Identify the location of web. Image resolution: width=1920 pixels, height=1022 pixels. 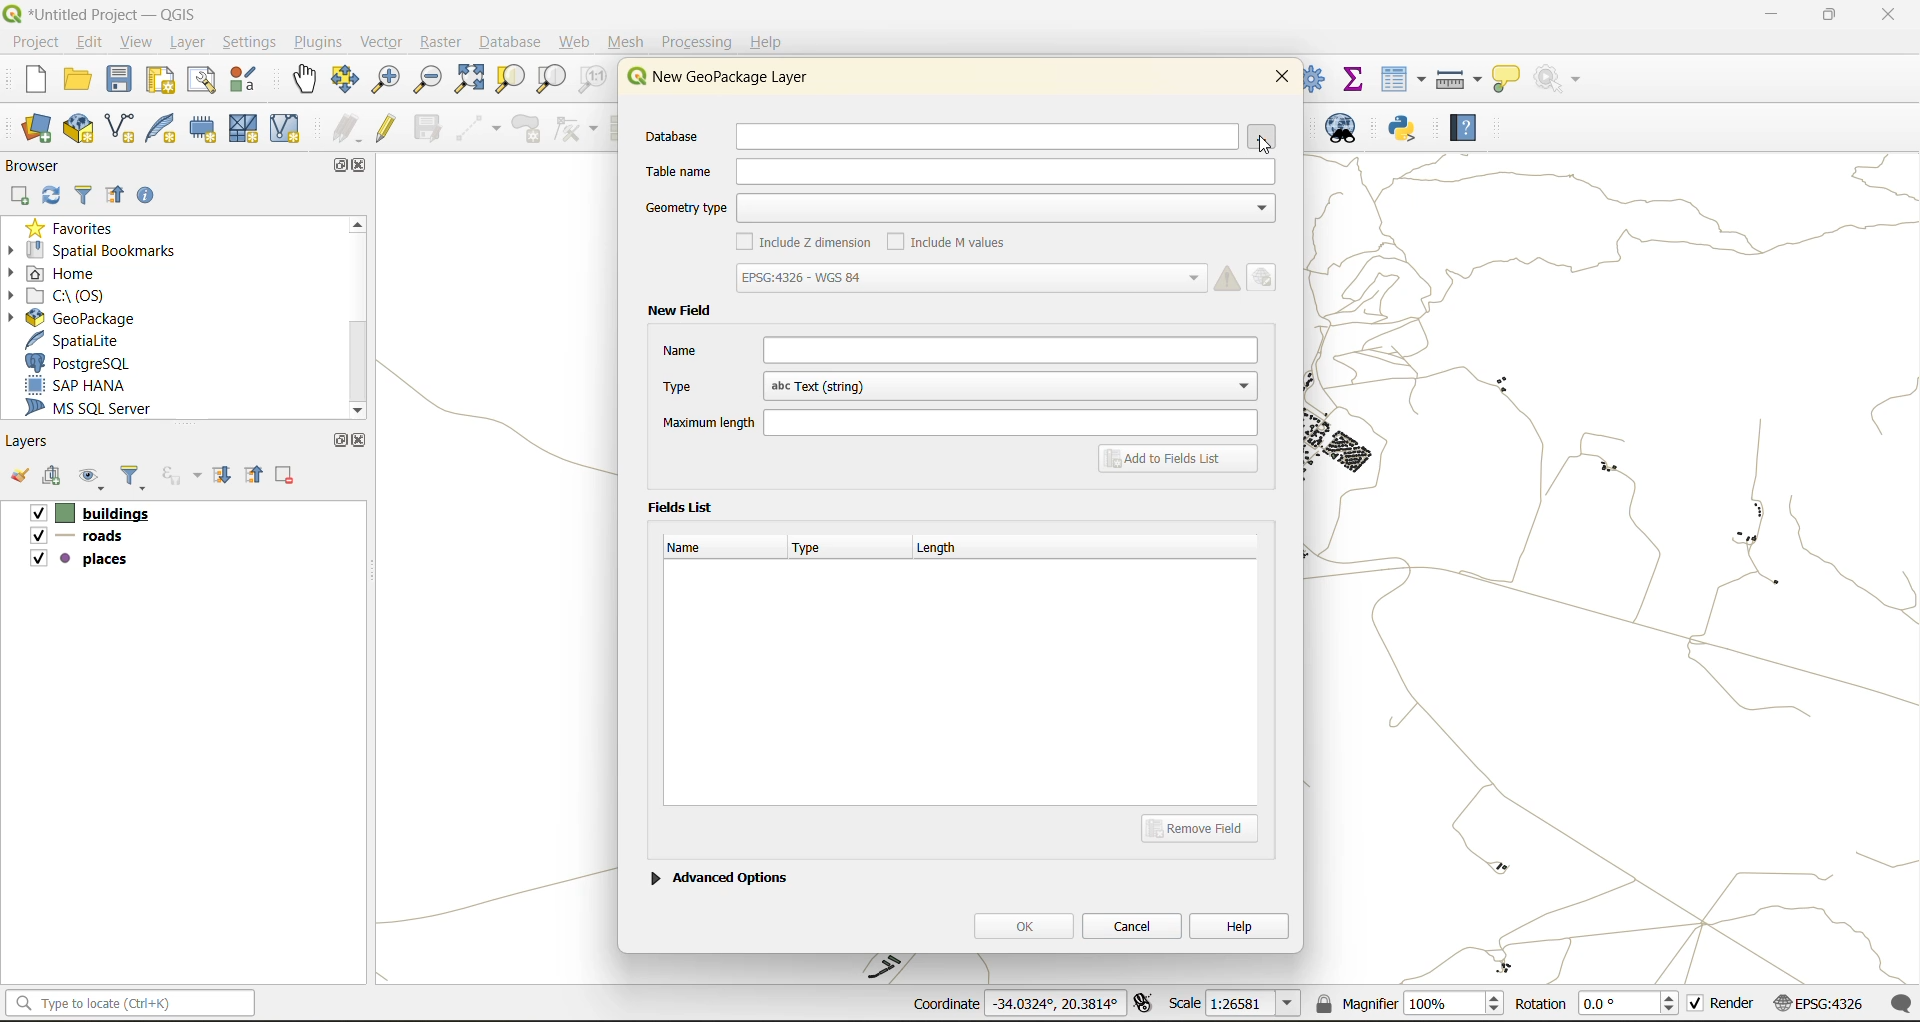
(576, 42).